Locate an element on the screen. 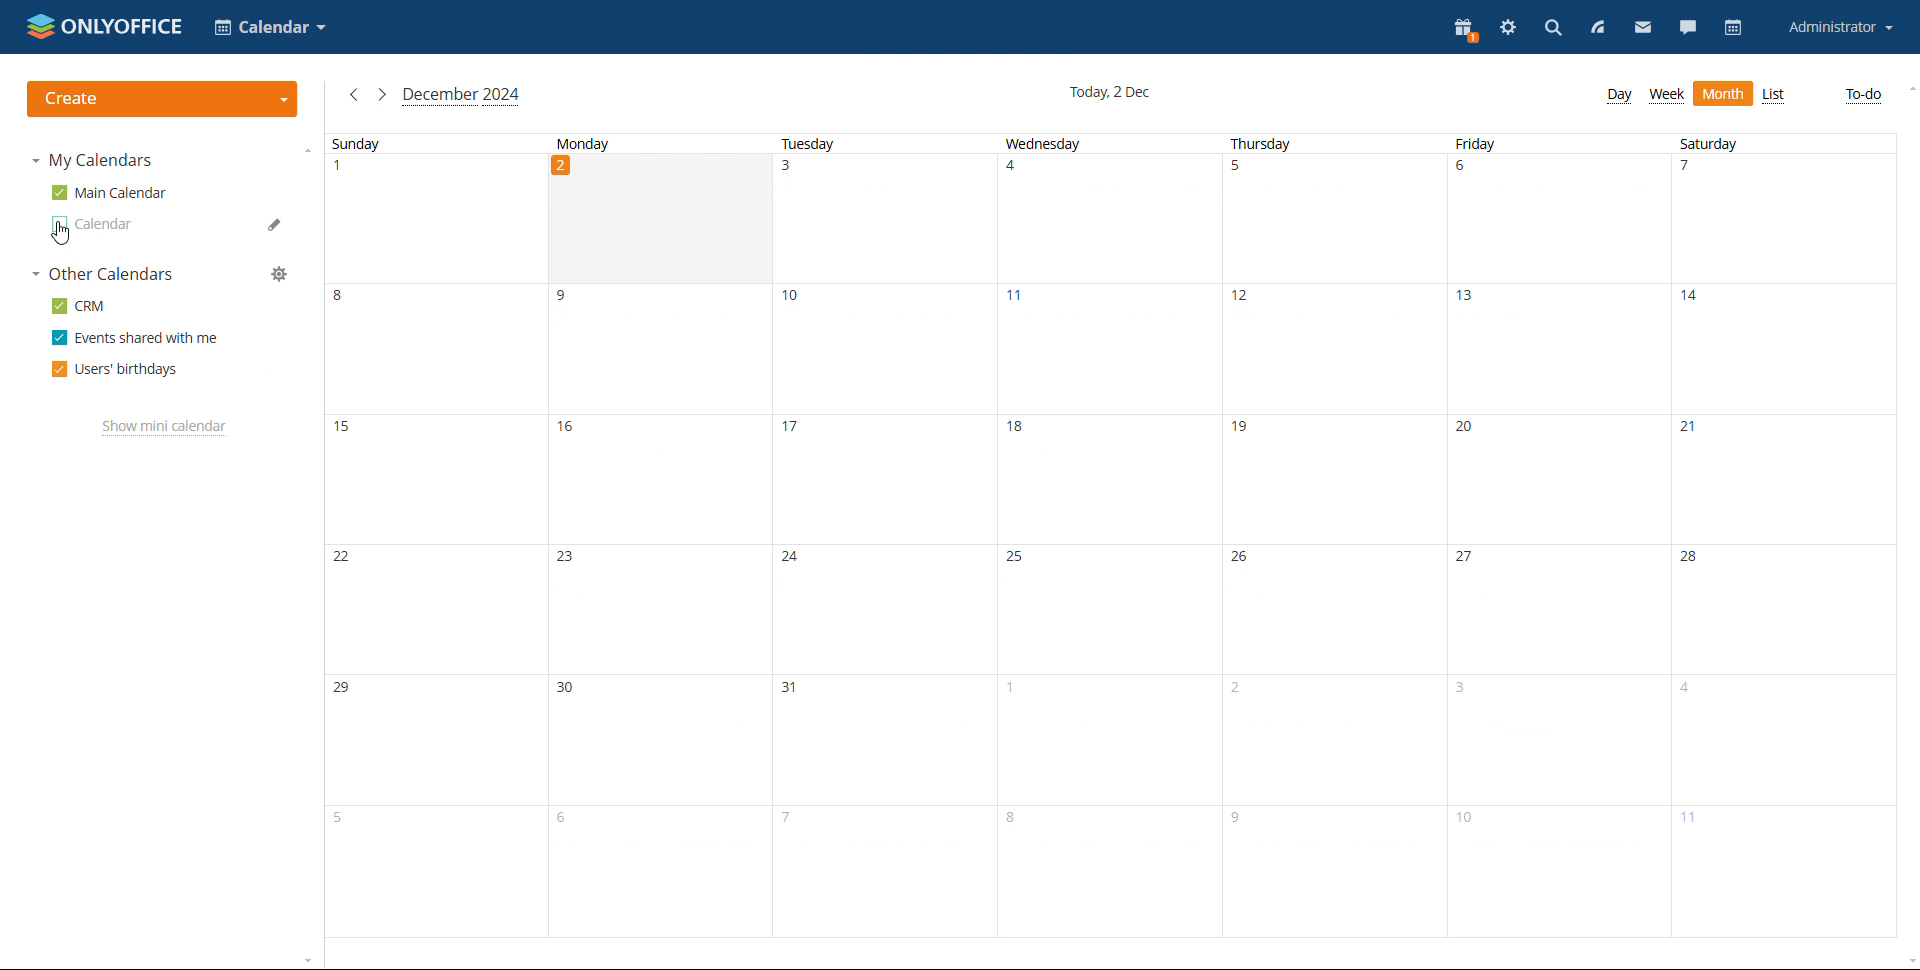 This screenshot has height=970, width=1920. manage is located at coordinates (279, 273).